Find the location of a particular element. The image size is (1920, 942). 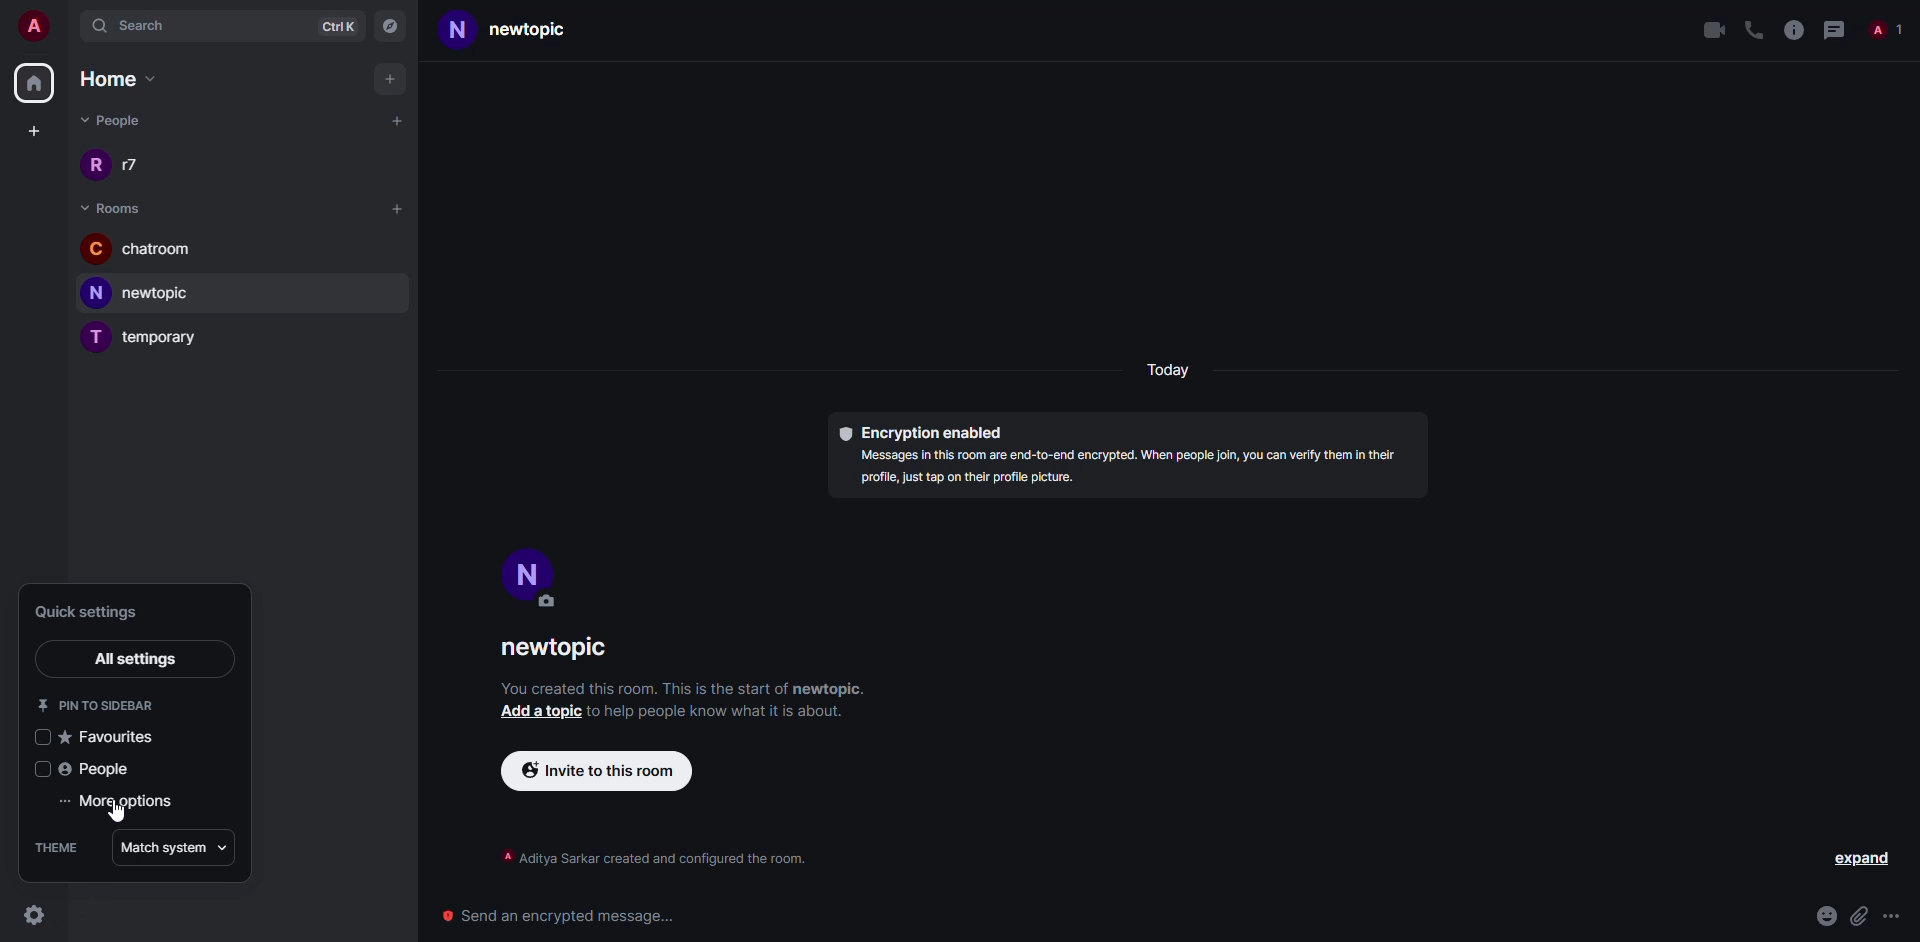

add a topic is located at coordinates (538, 712).